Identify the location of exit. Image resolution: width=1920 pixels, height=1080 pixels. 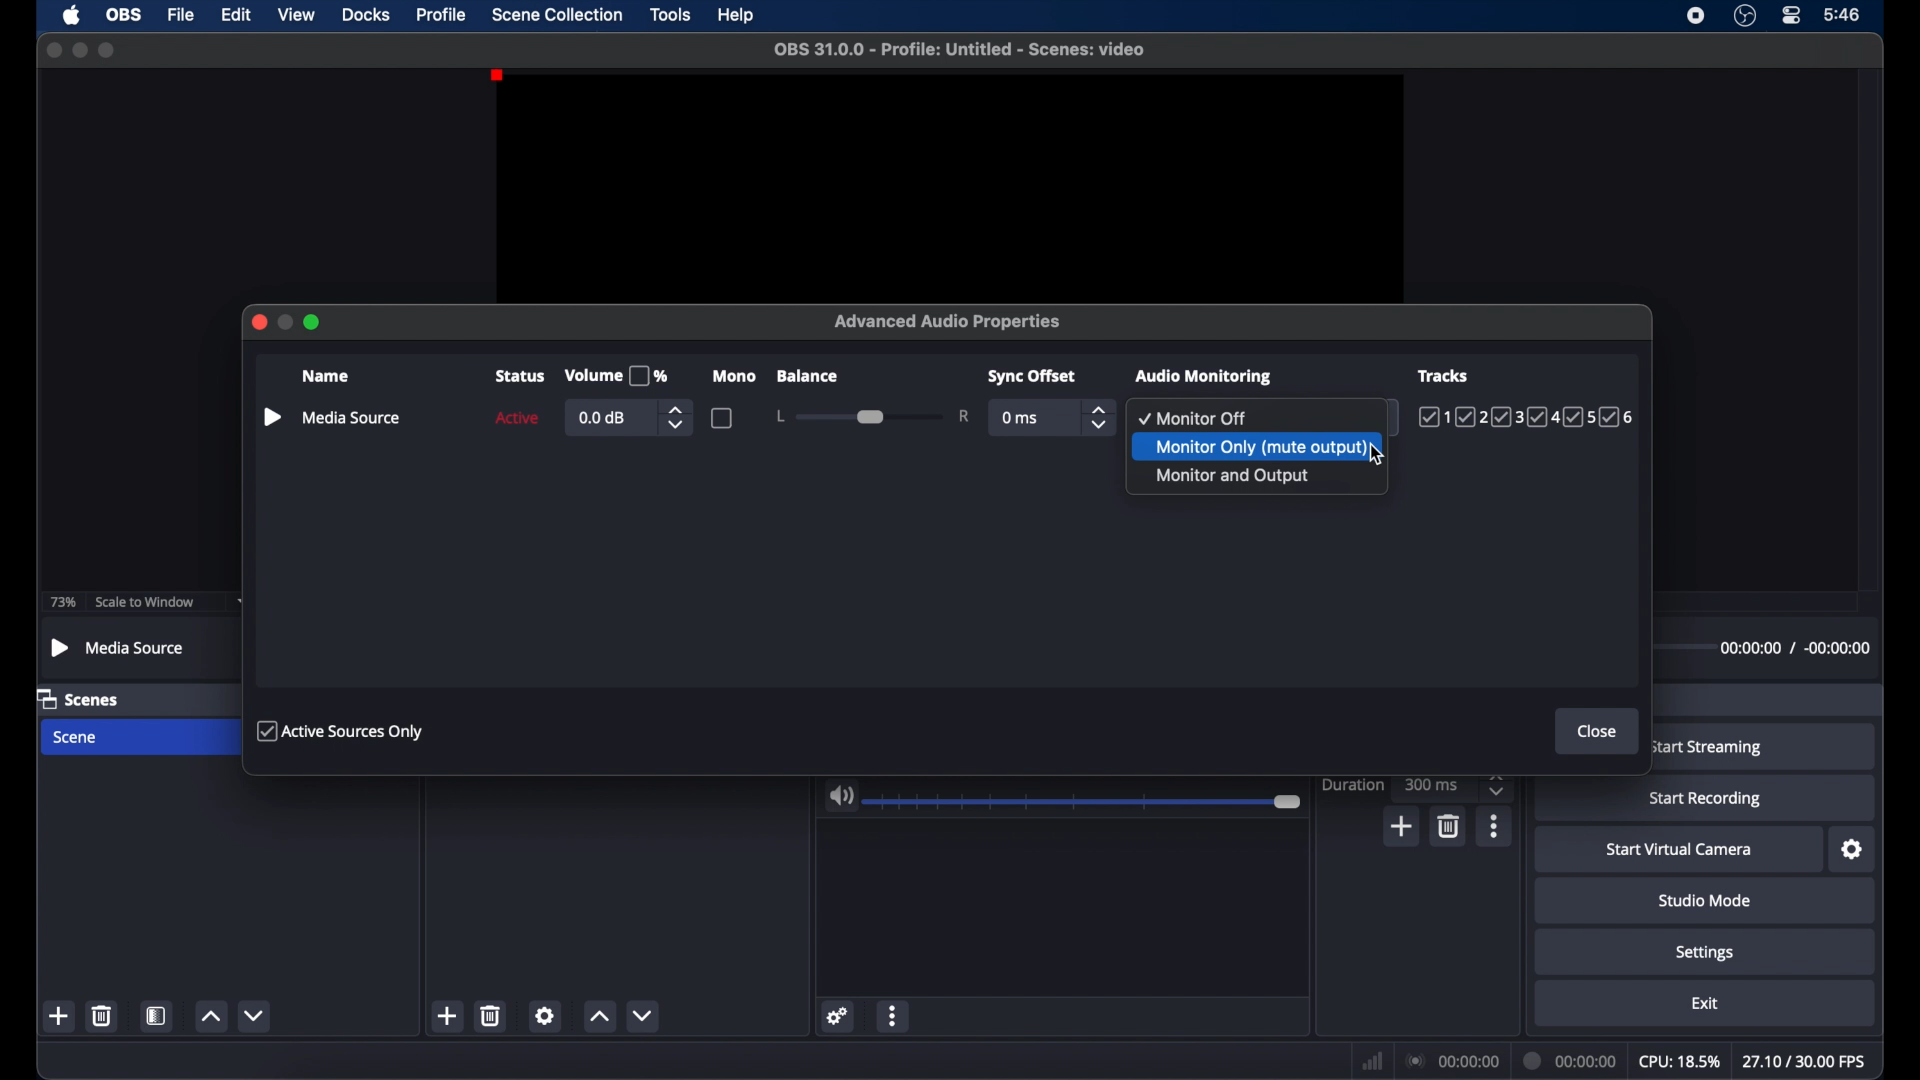
(1705, 1003).